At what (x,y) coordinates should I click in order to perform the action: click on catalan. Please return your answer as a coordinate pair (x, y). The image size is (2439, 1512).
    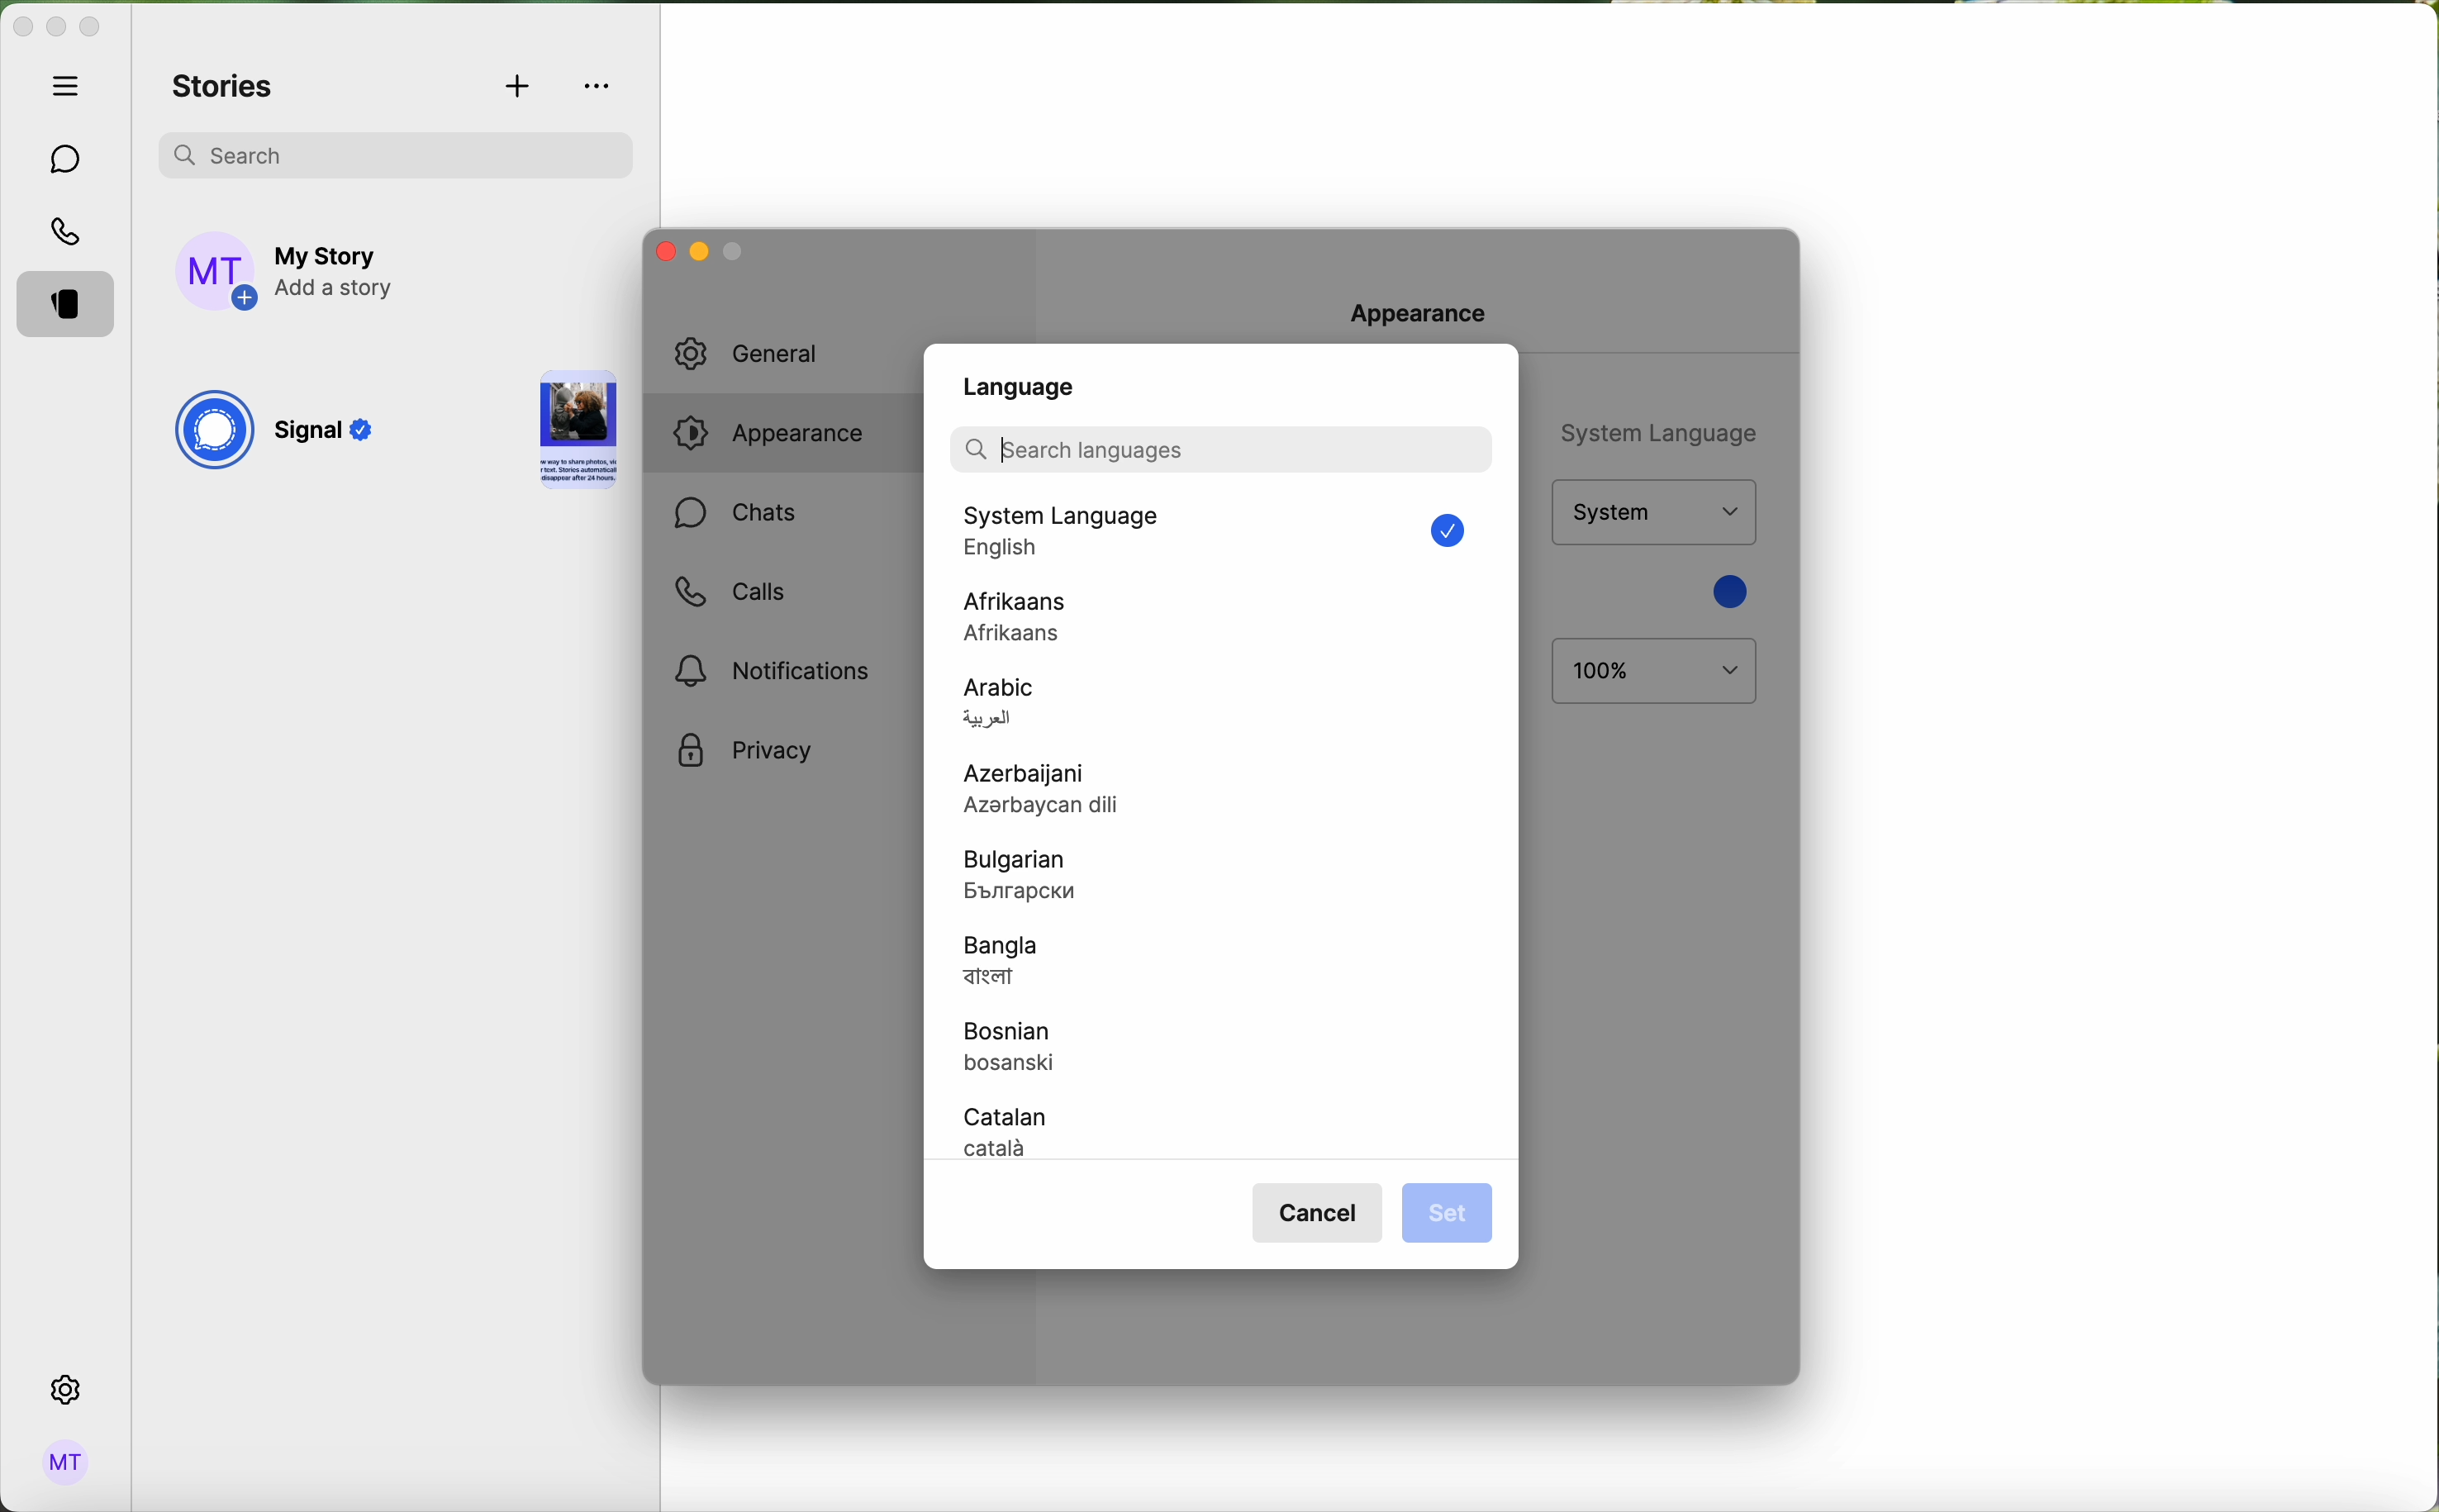
    Looking at the image, I should click on (1011, 1131).